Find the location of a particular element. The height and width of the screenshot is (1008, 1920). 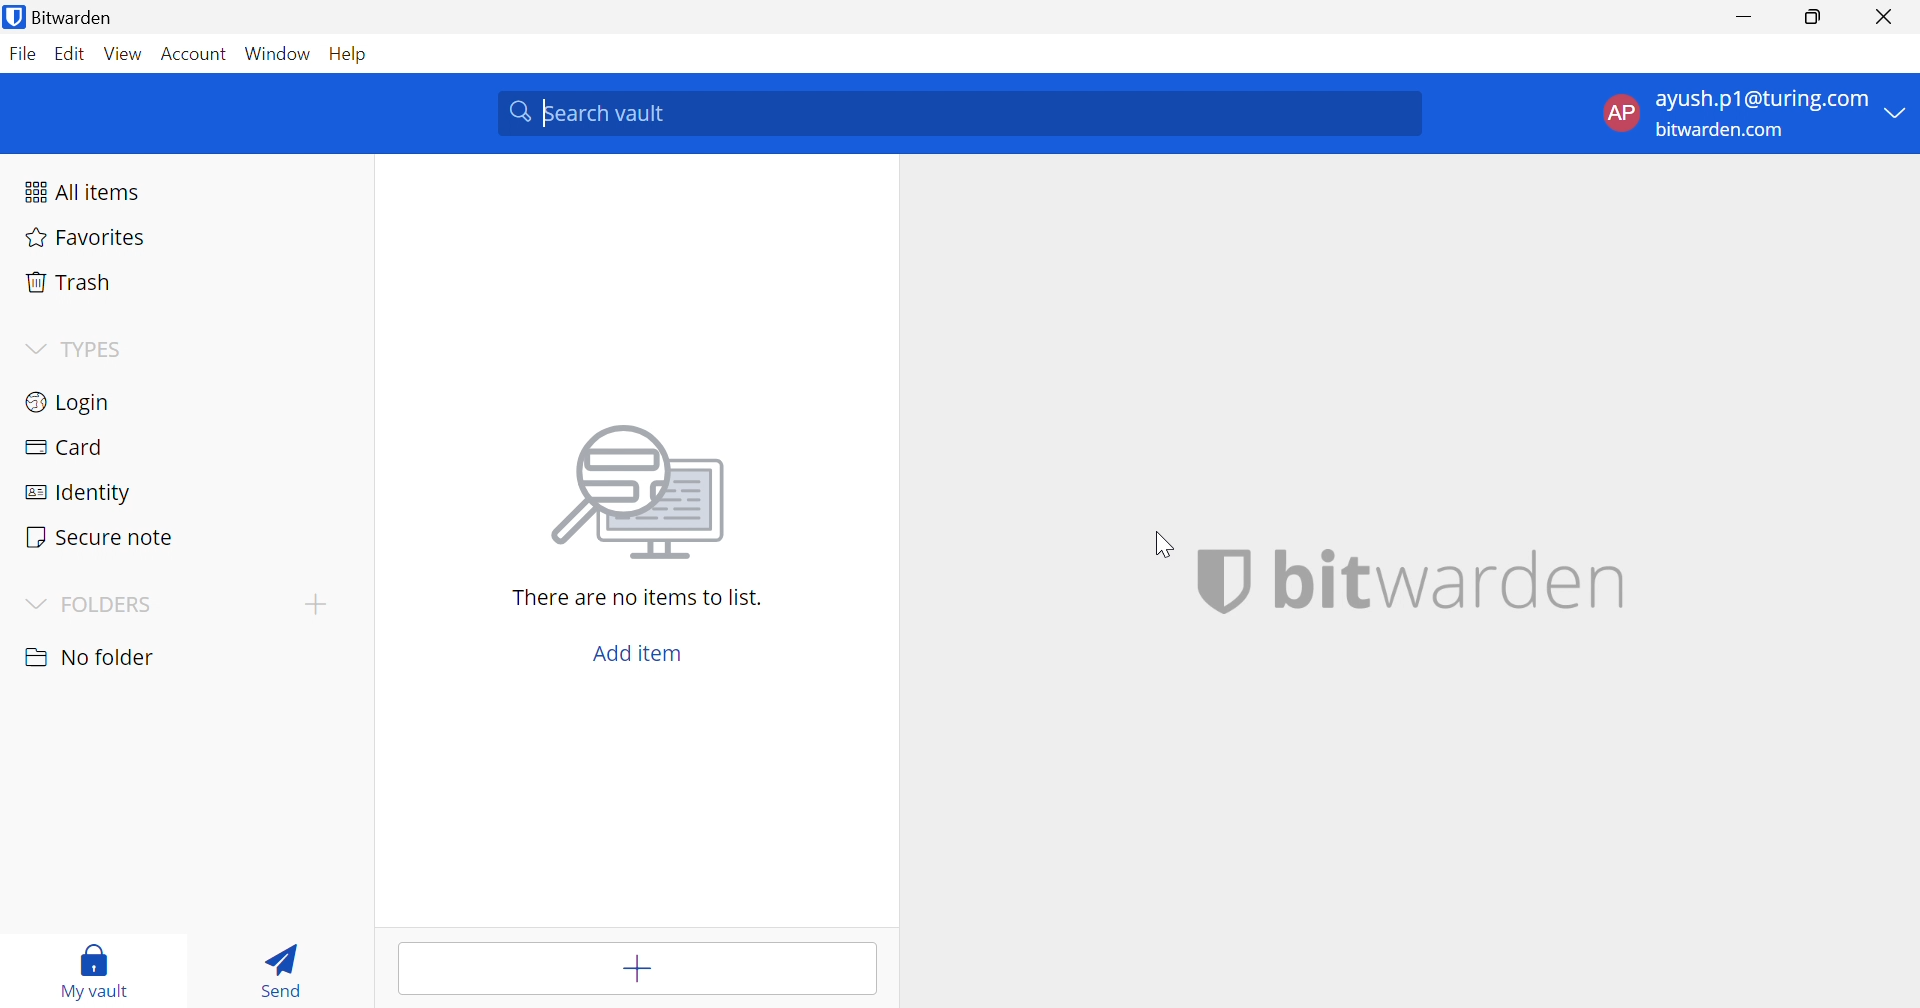

Secure note is located at coordinates (101, 537).